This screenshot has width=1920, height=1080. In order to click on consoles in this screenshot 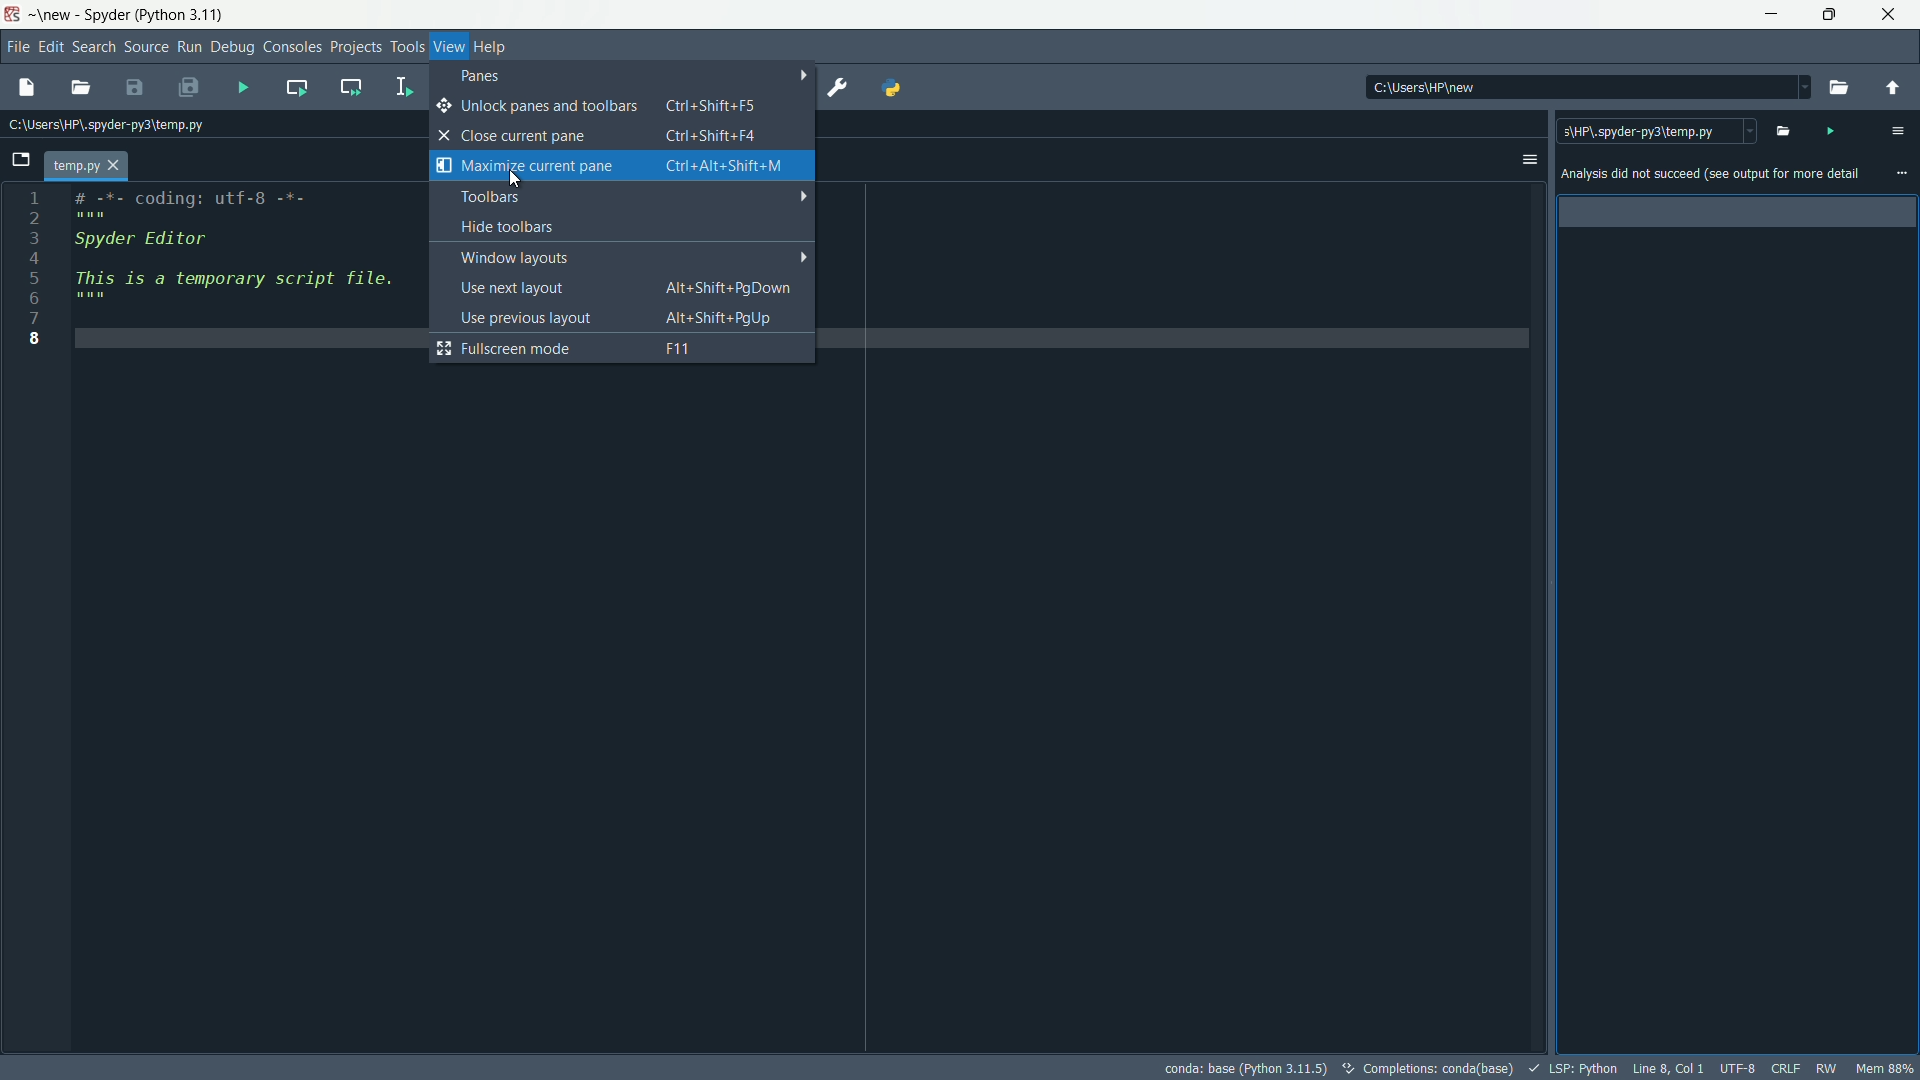, I will do `click(292, 48)`.